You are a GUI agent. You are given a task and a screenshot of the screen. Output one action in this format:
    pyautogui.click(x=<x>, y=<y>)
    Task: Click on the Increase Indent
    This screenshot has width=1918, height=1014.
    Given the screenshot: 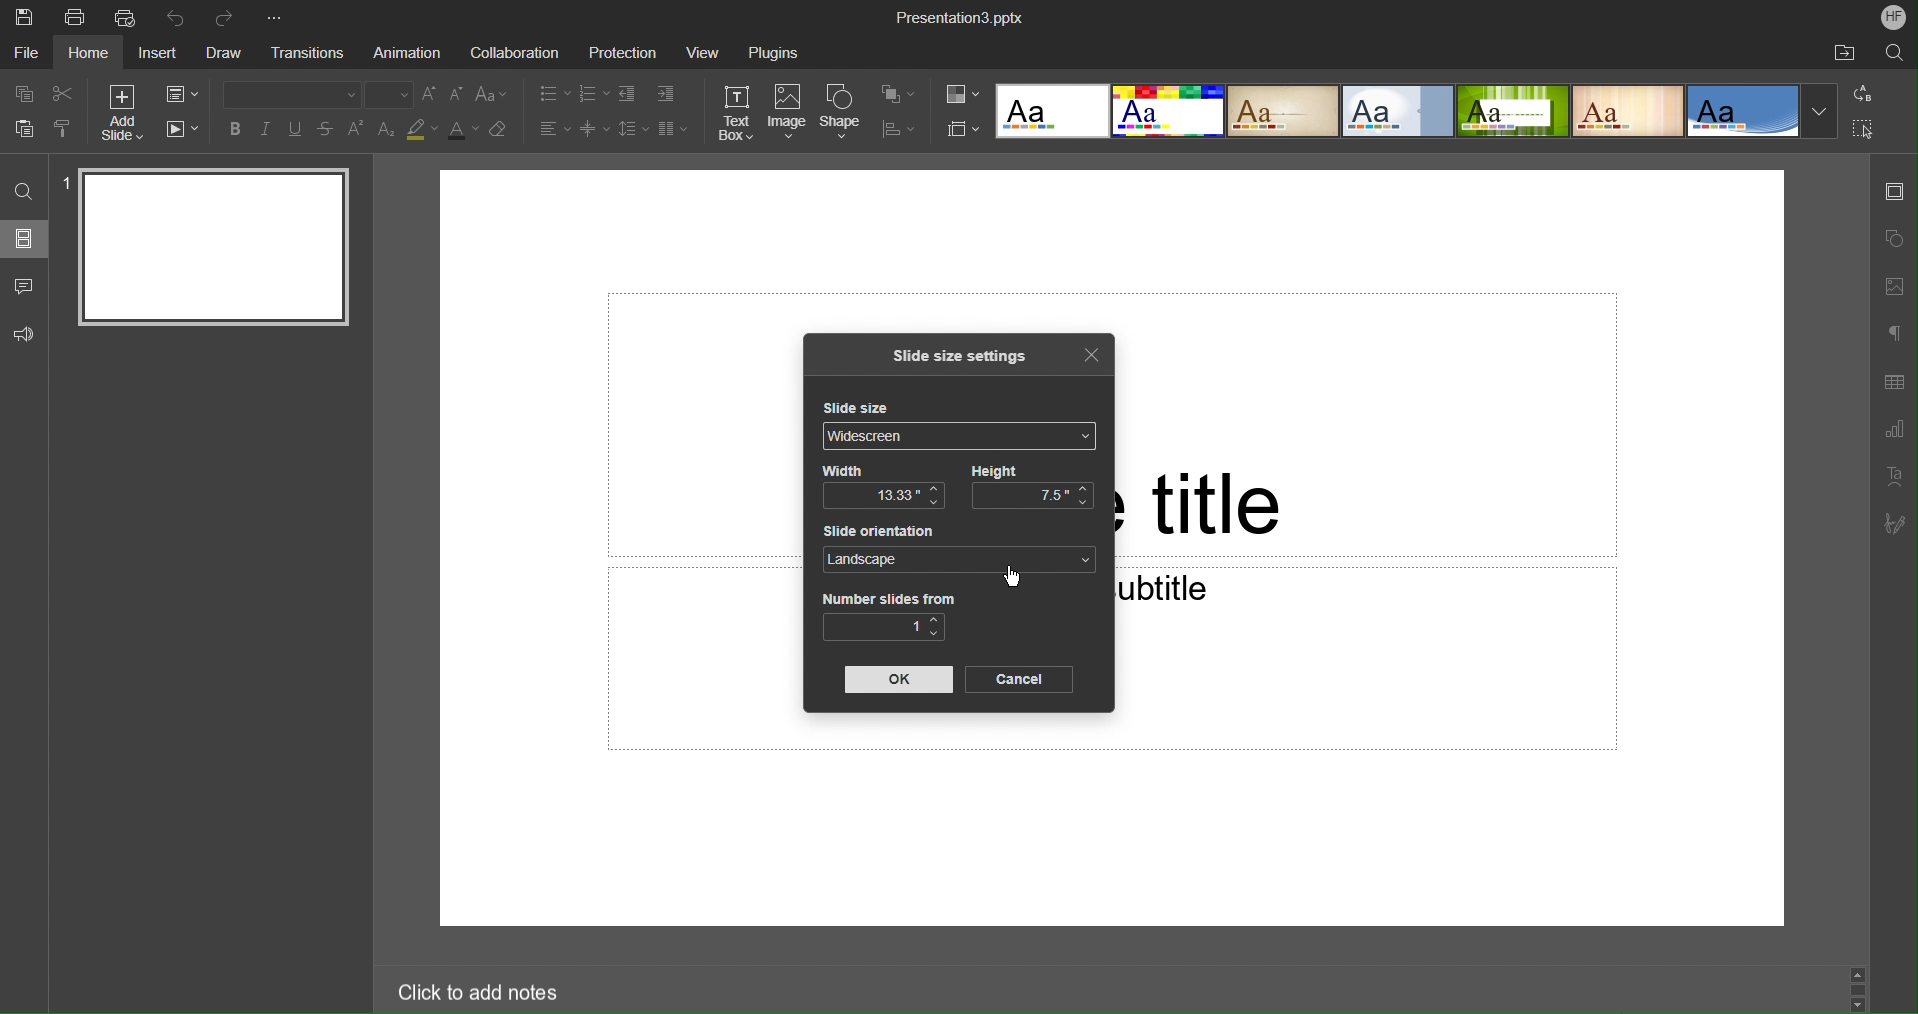 What is the action you would take?
    pyautogui.click(x=666, y=95)
    